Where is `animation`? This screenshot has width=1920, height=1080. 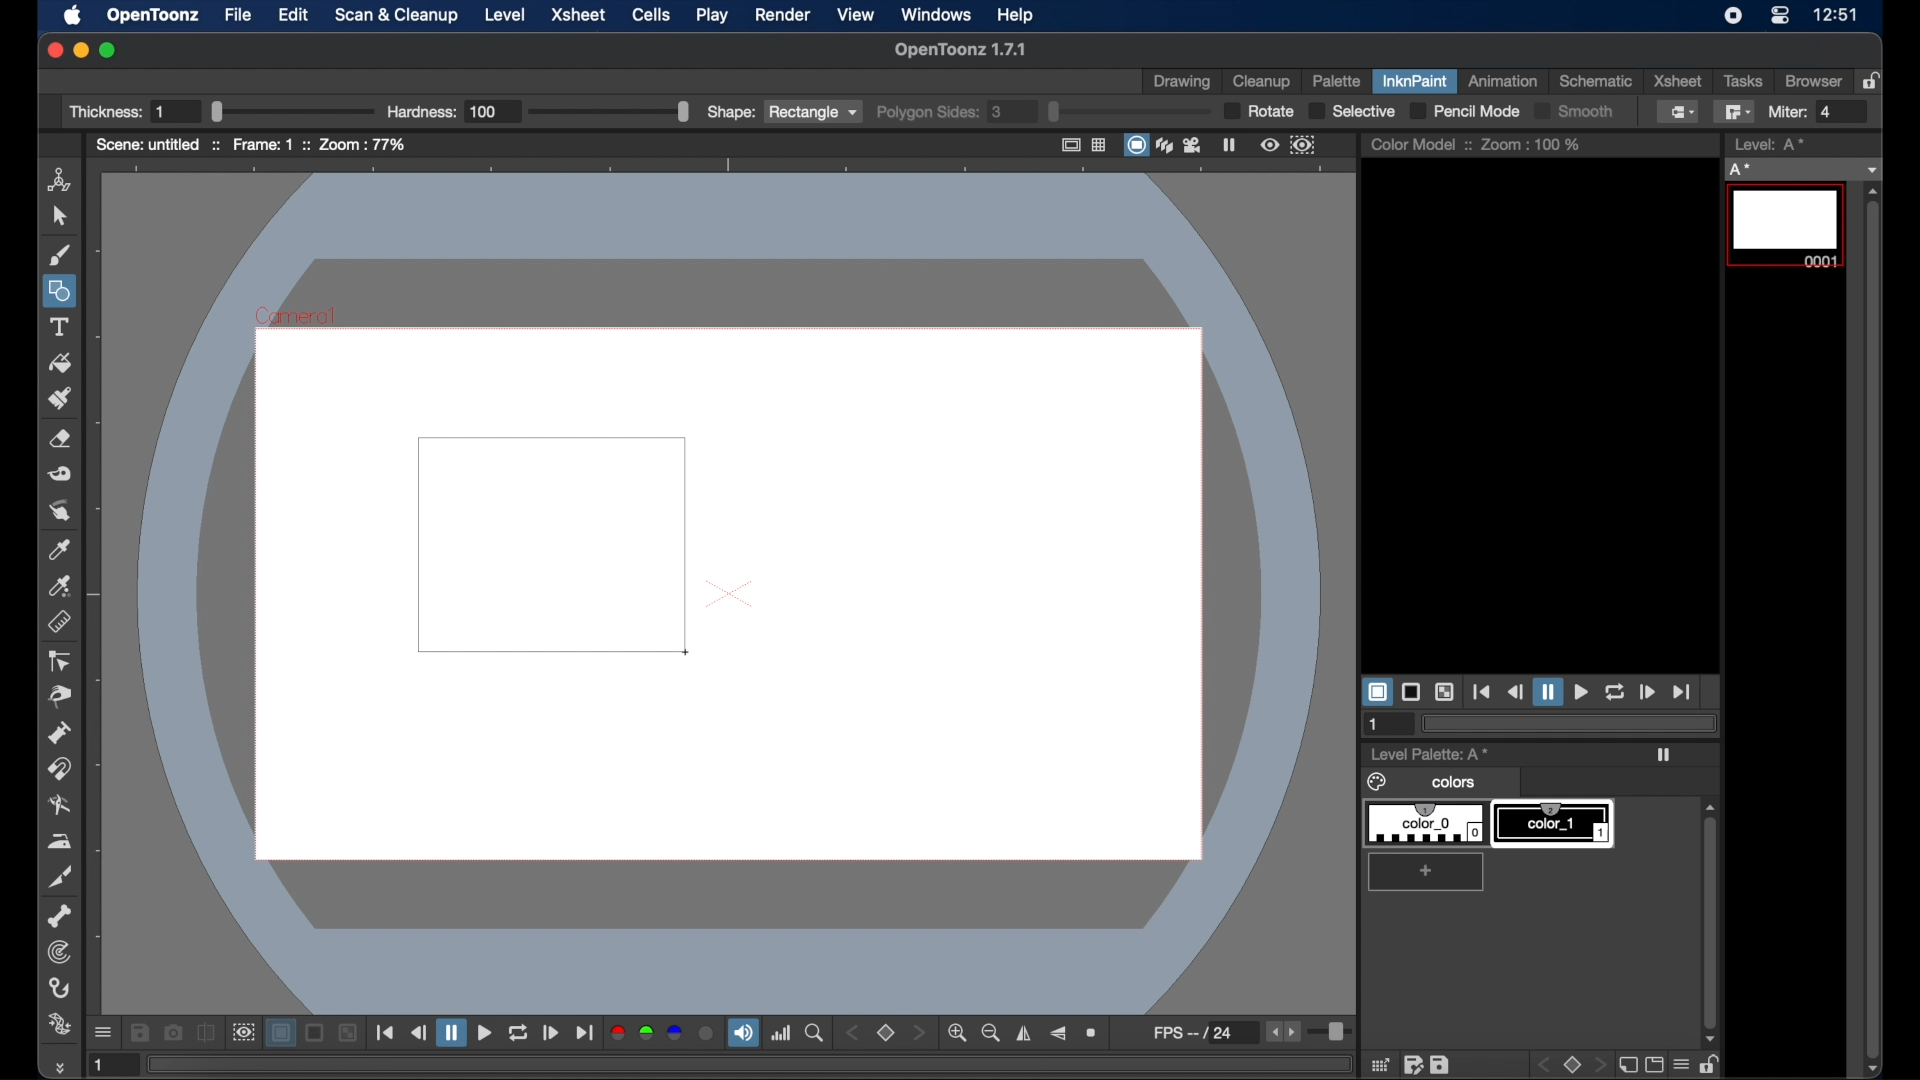
animation is located at coordinates (1505, 80).